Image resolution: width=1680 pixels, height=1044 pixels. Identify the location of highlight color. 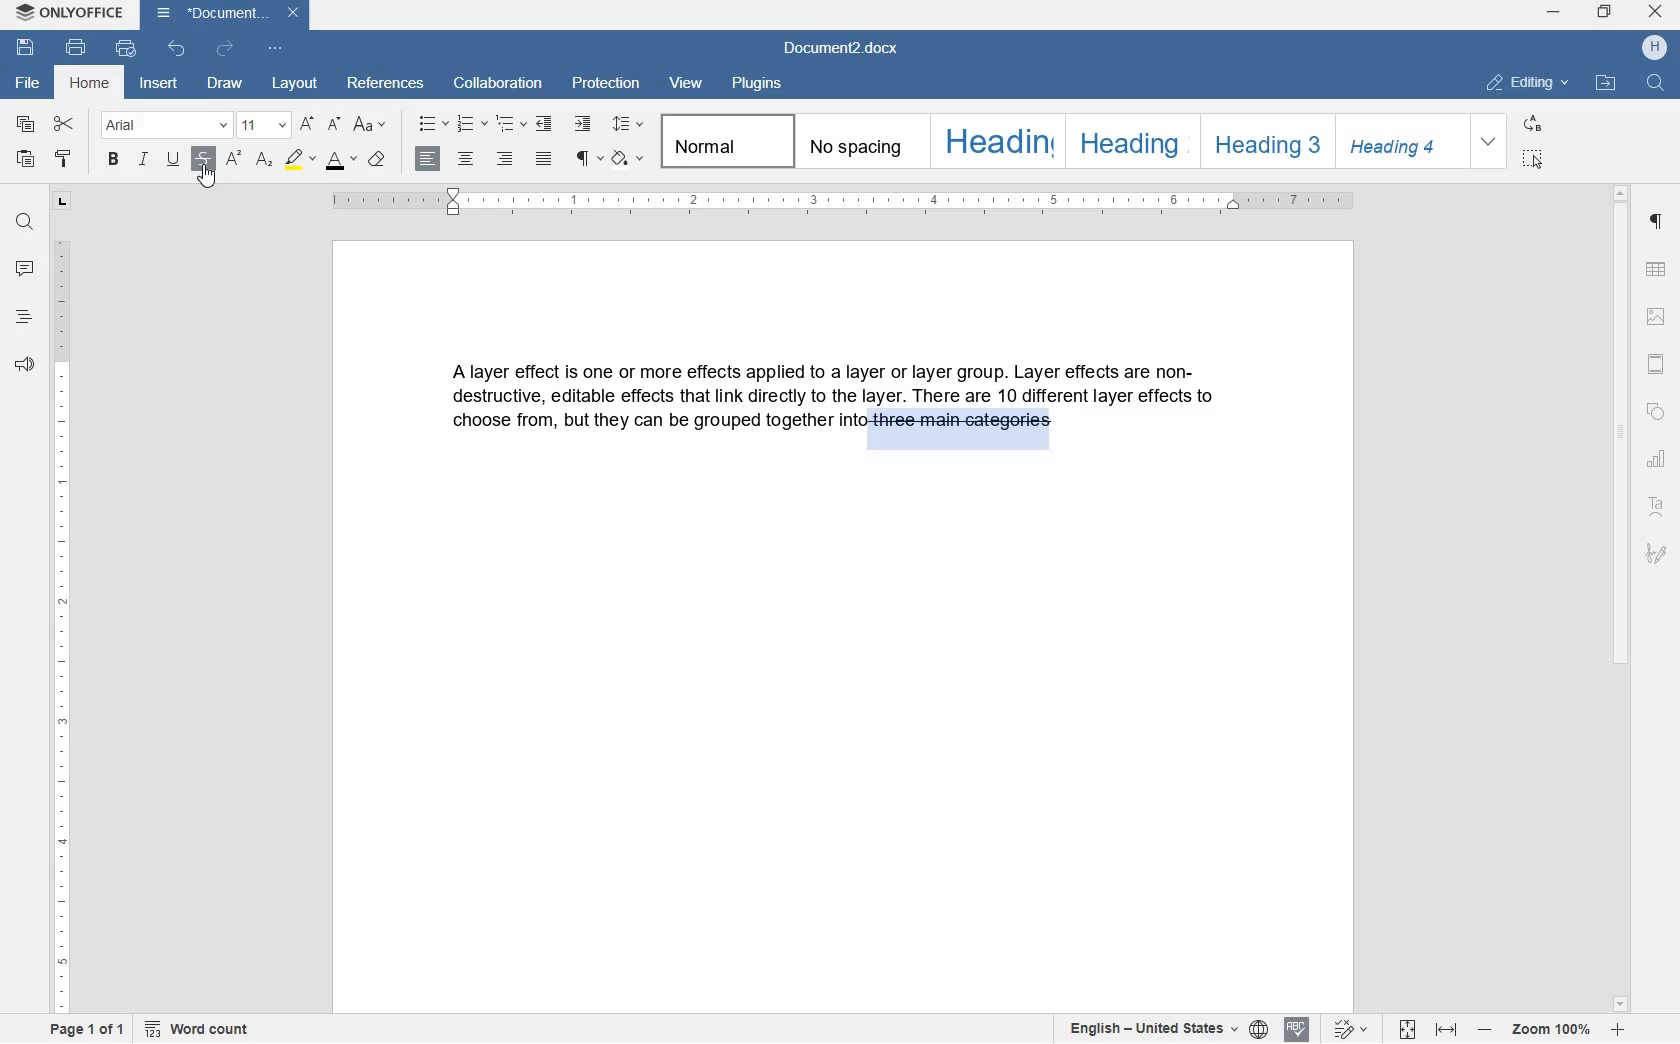
(301, 161).